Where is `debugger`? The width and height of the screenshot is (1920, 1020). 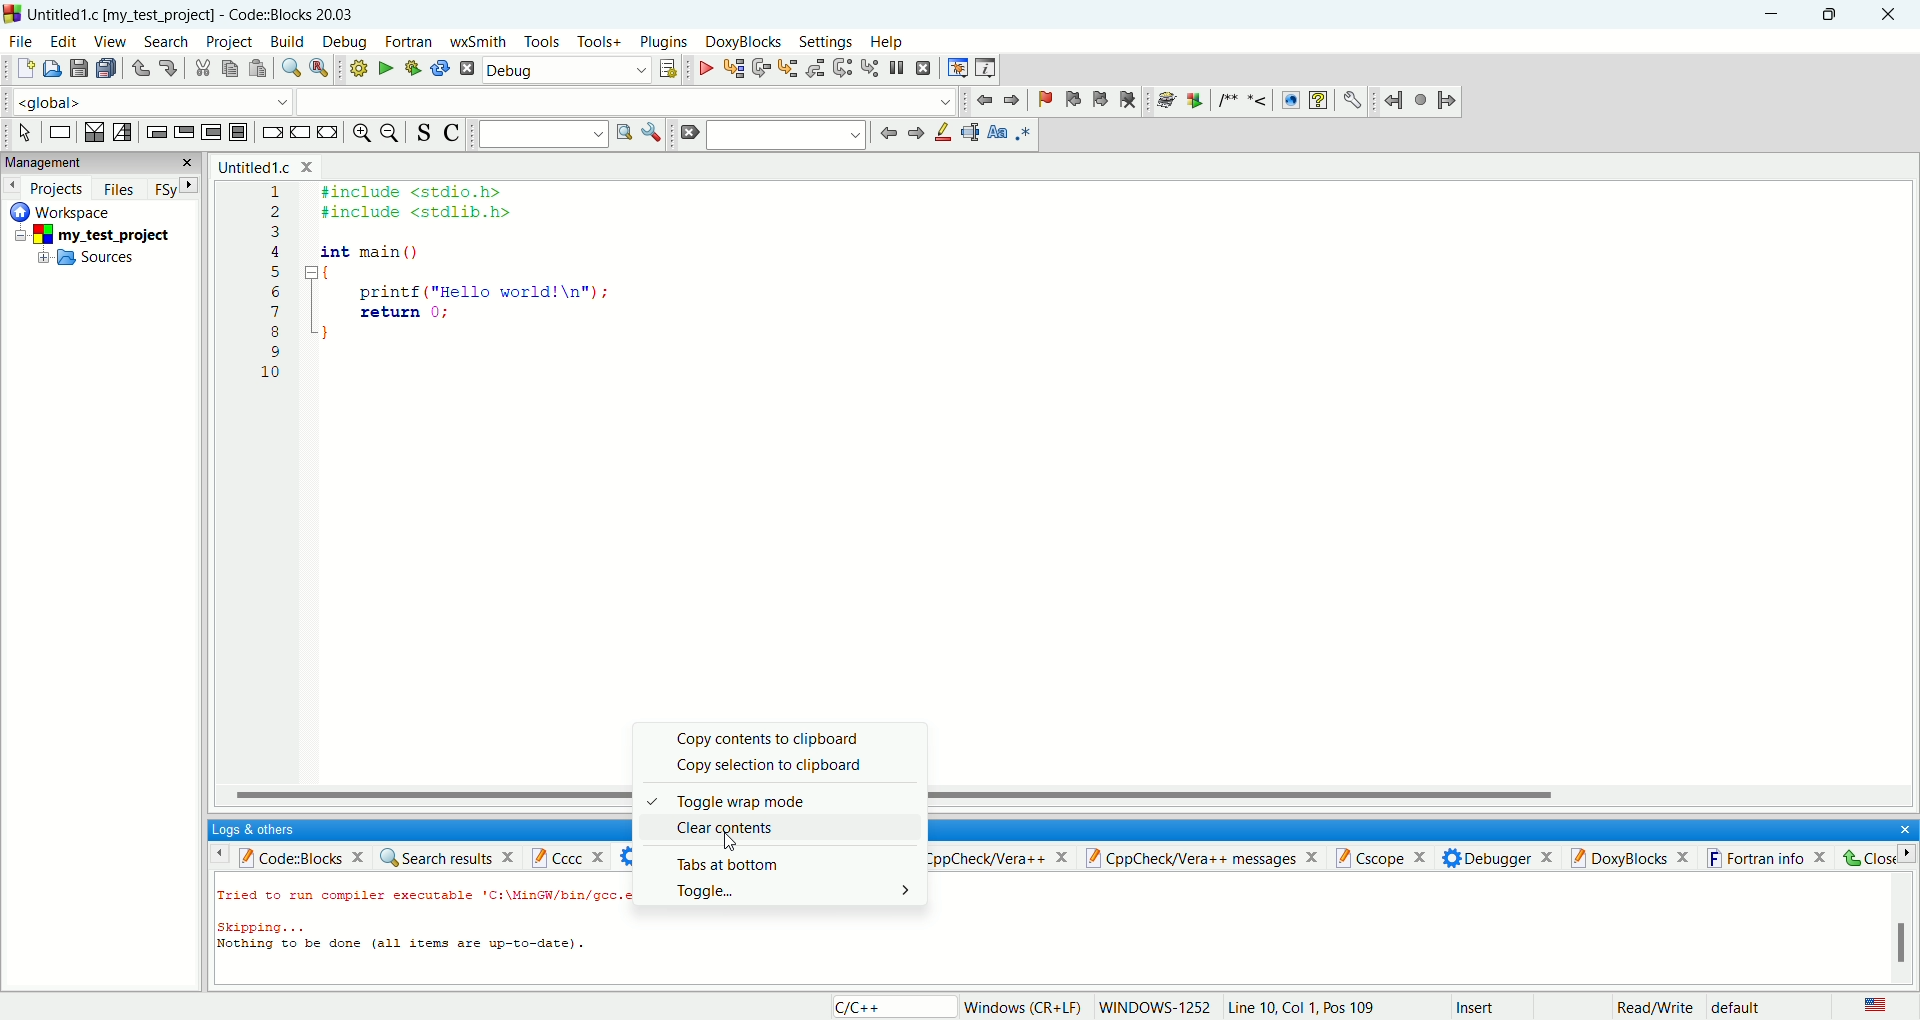 debugger is located at coordinates (1502, 857).